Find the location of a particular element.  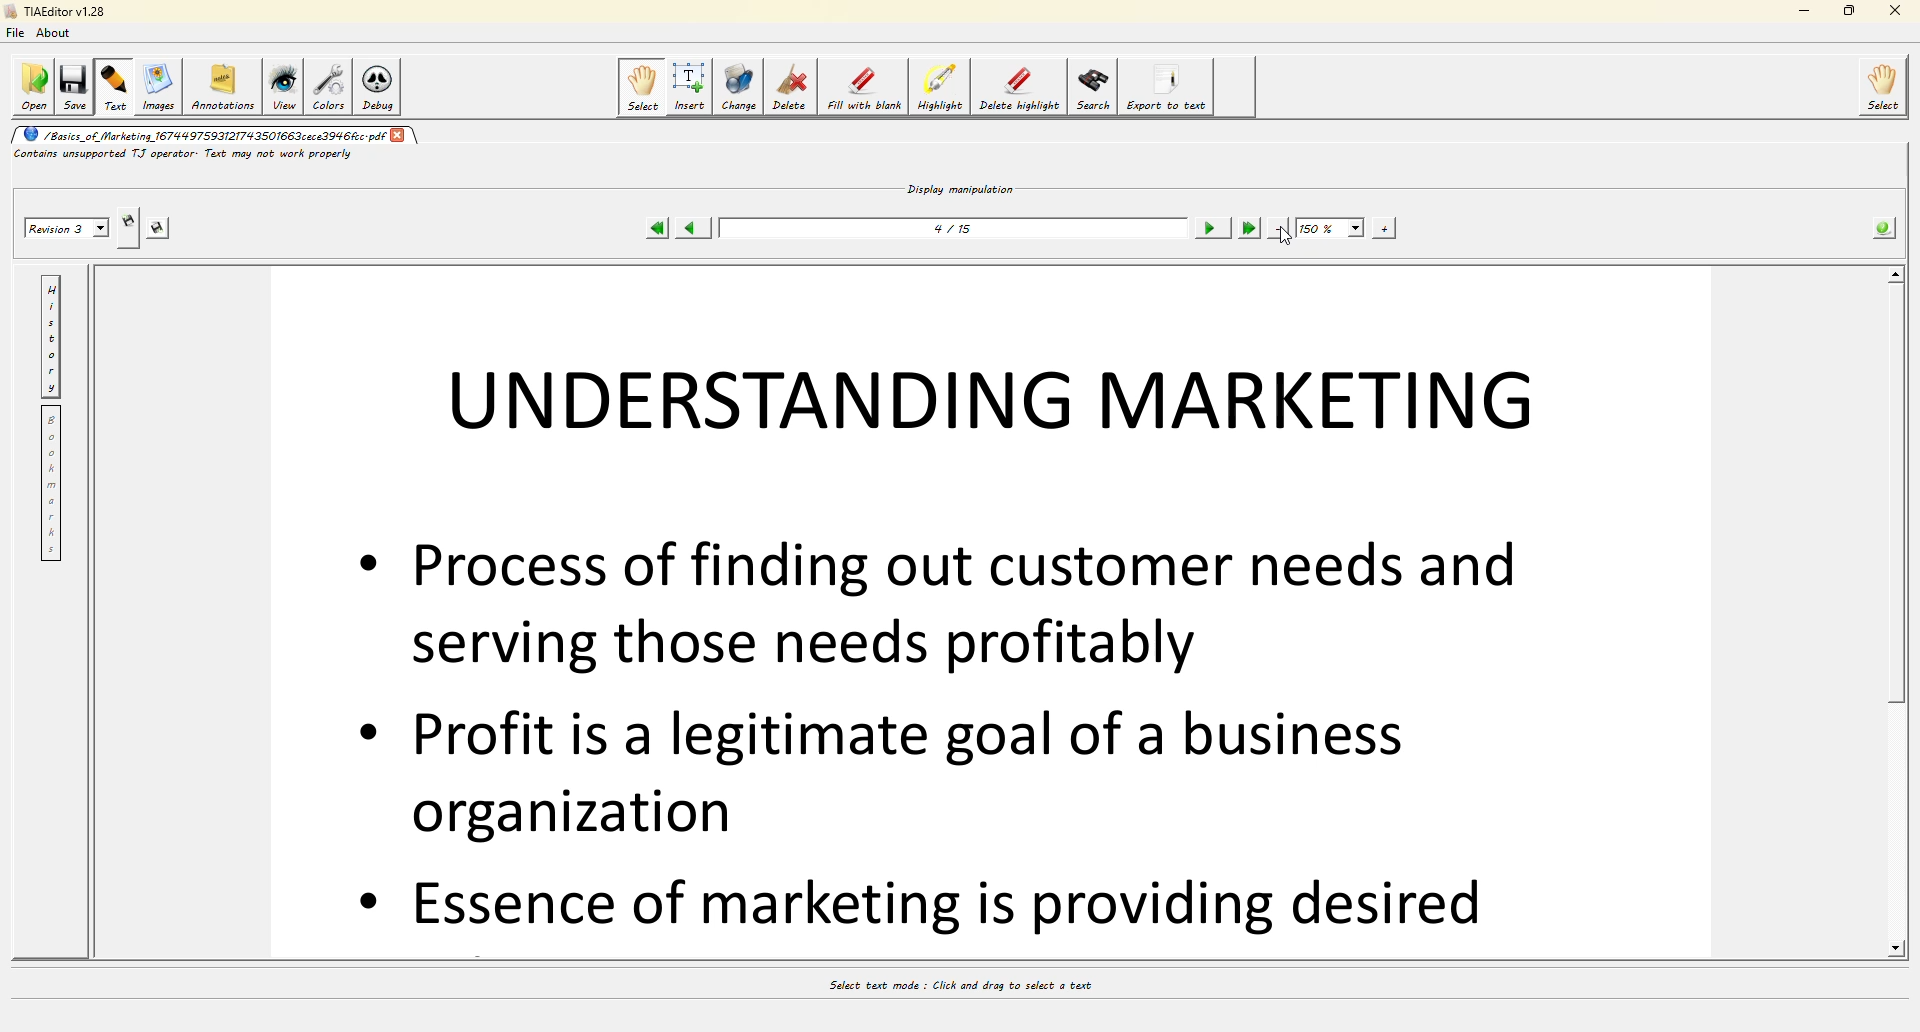

previous page is located at coordinates (694, 227).